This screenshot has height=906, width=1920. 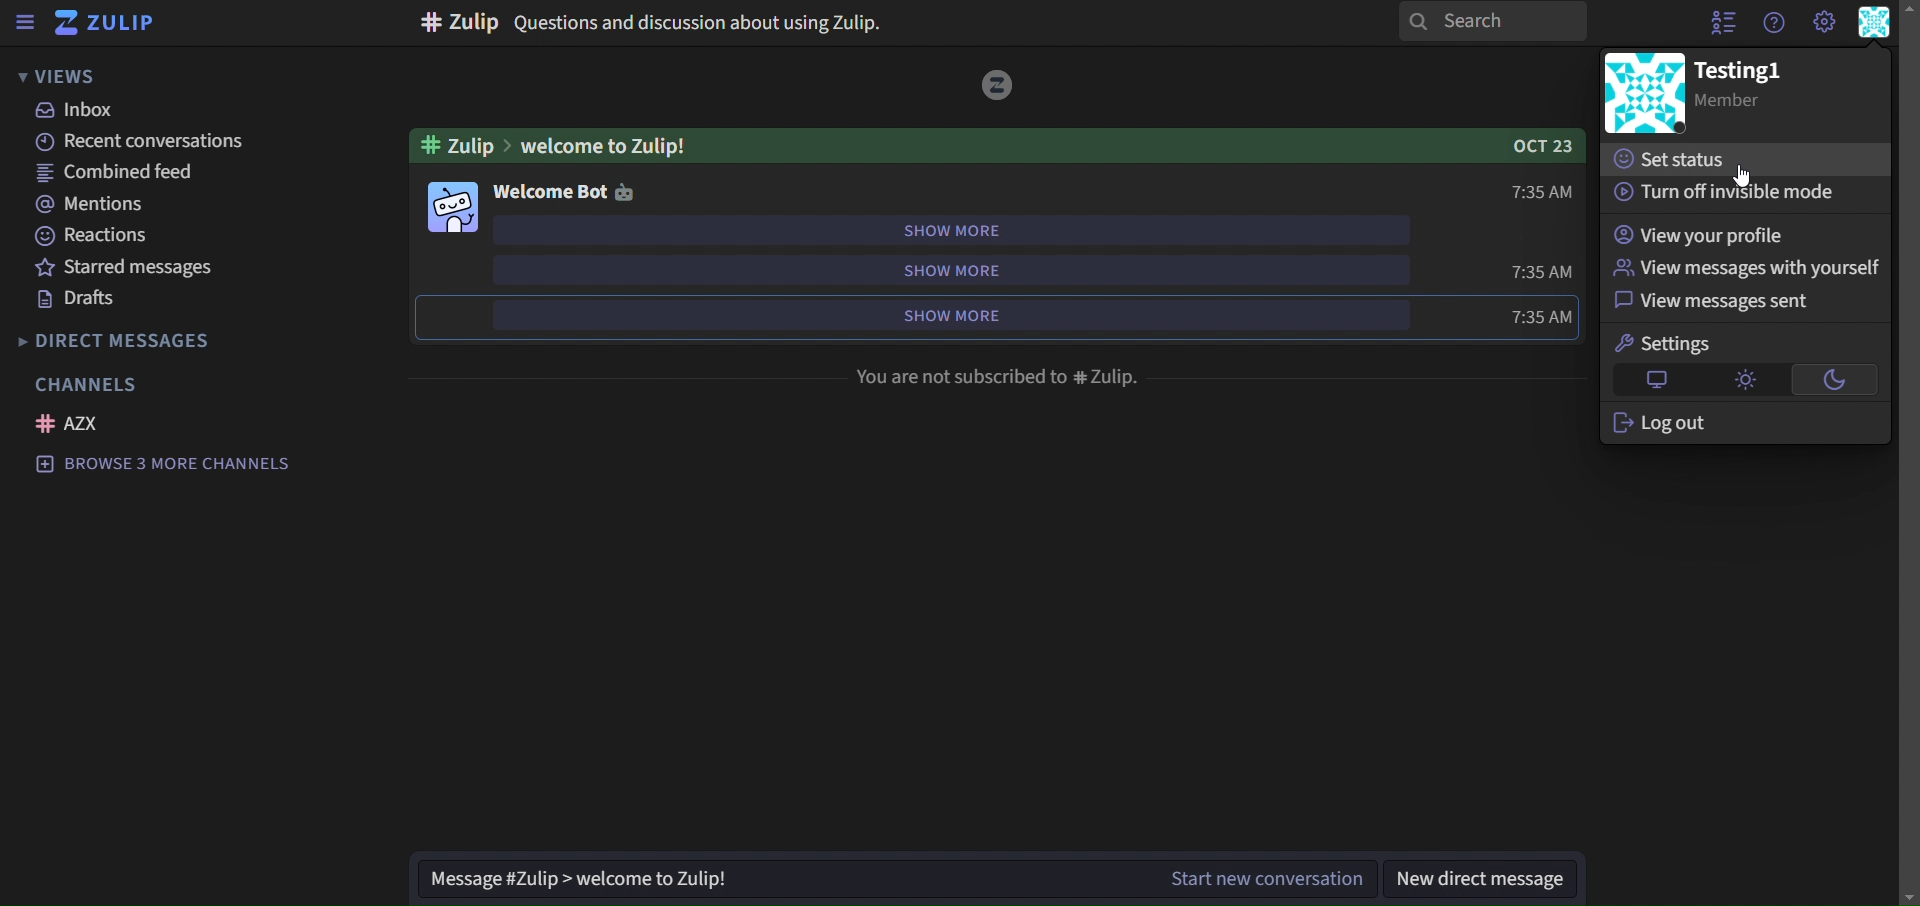 What do you see at coordinates (595, 878) in the screenshot?
I see `message#zulip>welcome to zulip!` at bounding box center [595, 878].